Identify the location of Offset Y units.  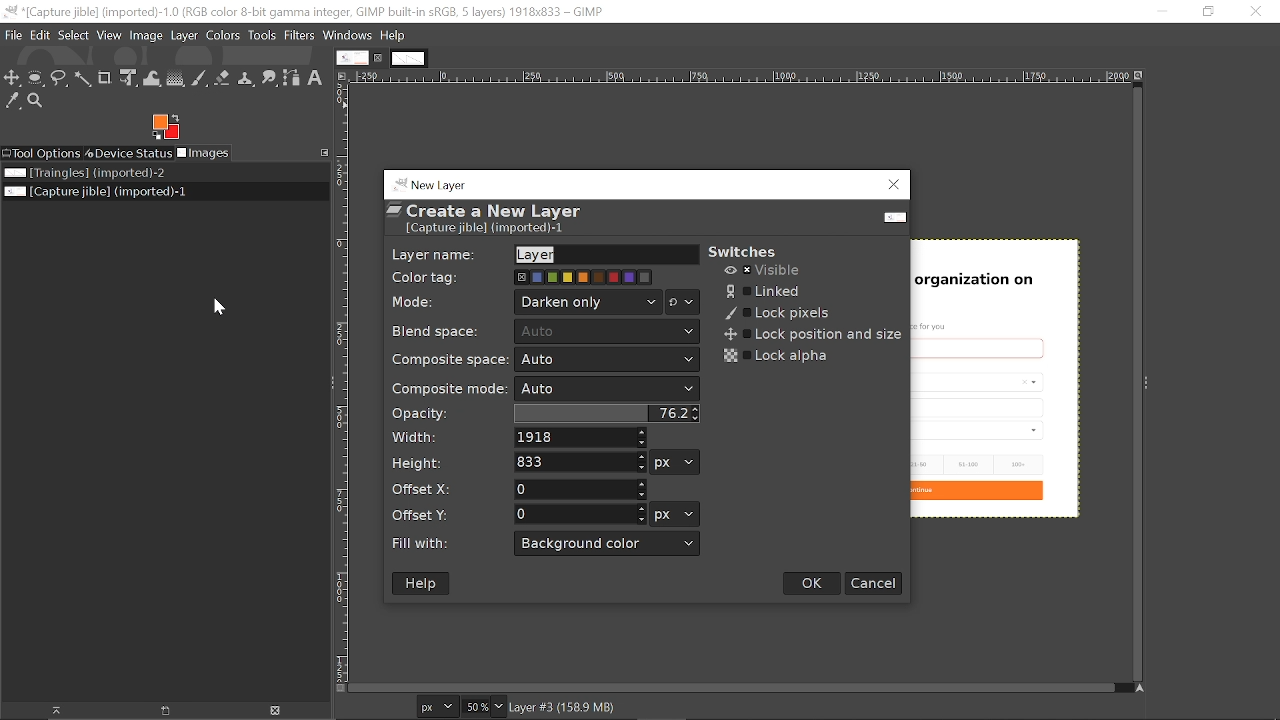
(675, 515).